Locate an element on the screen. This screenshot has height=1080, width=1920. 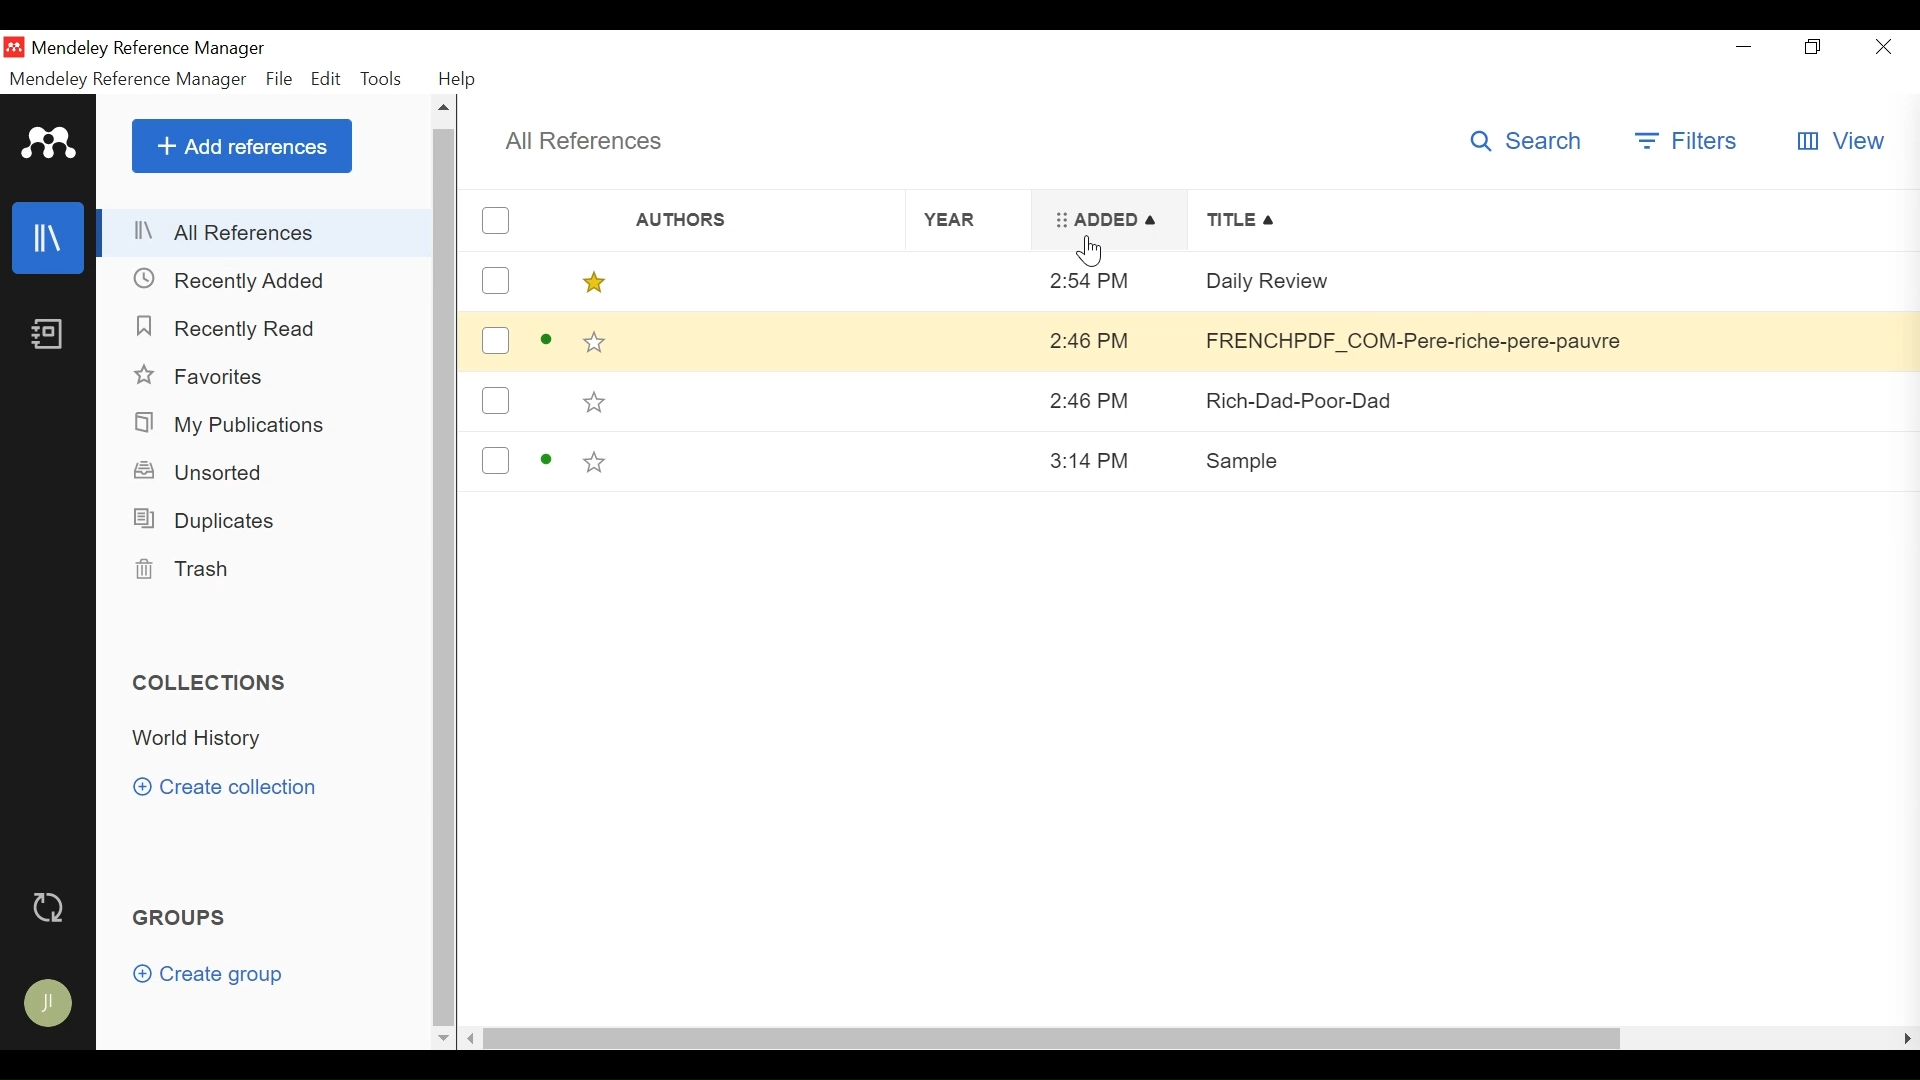
Cursor is located at coordinates (1093, 251).